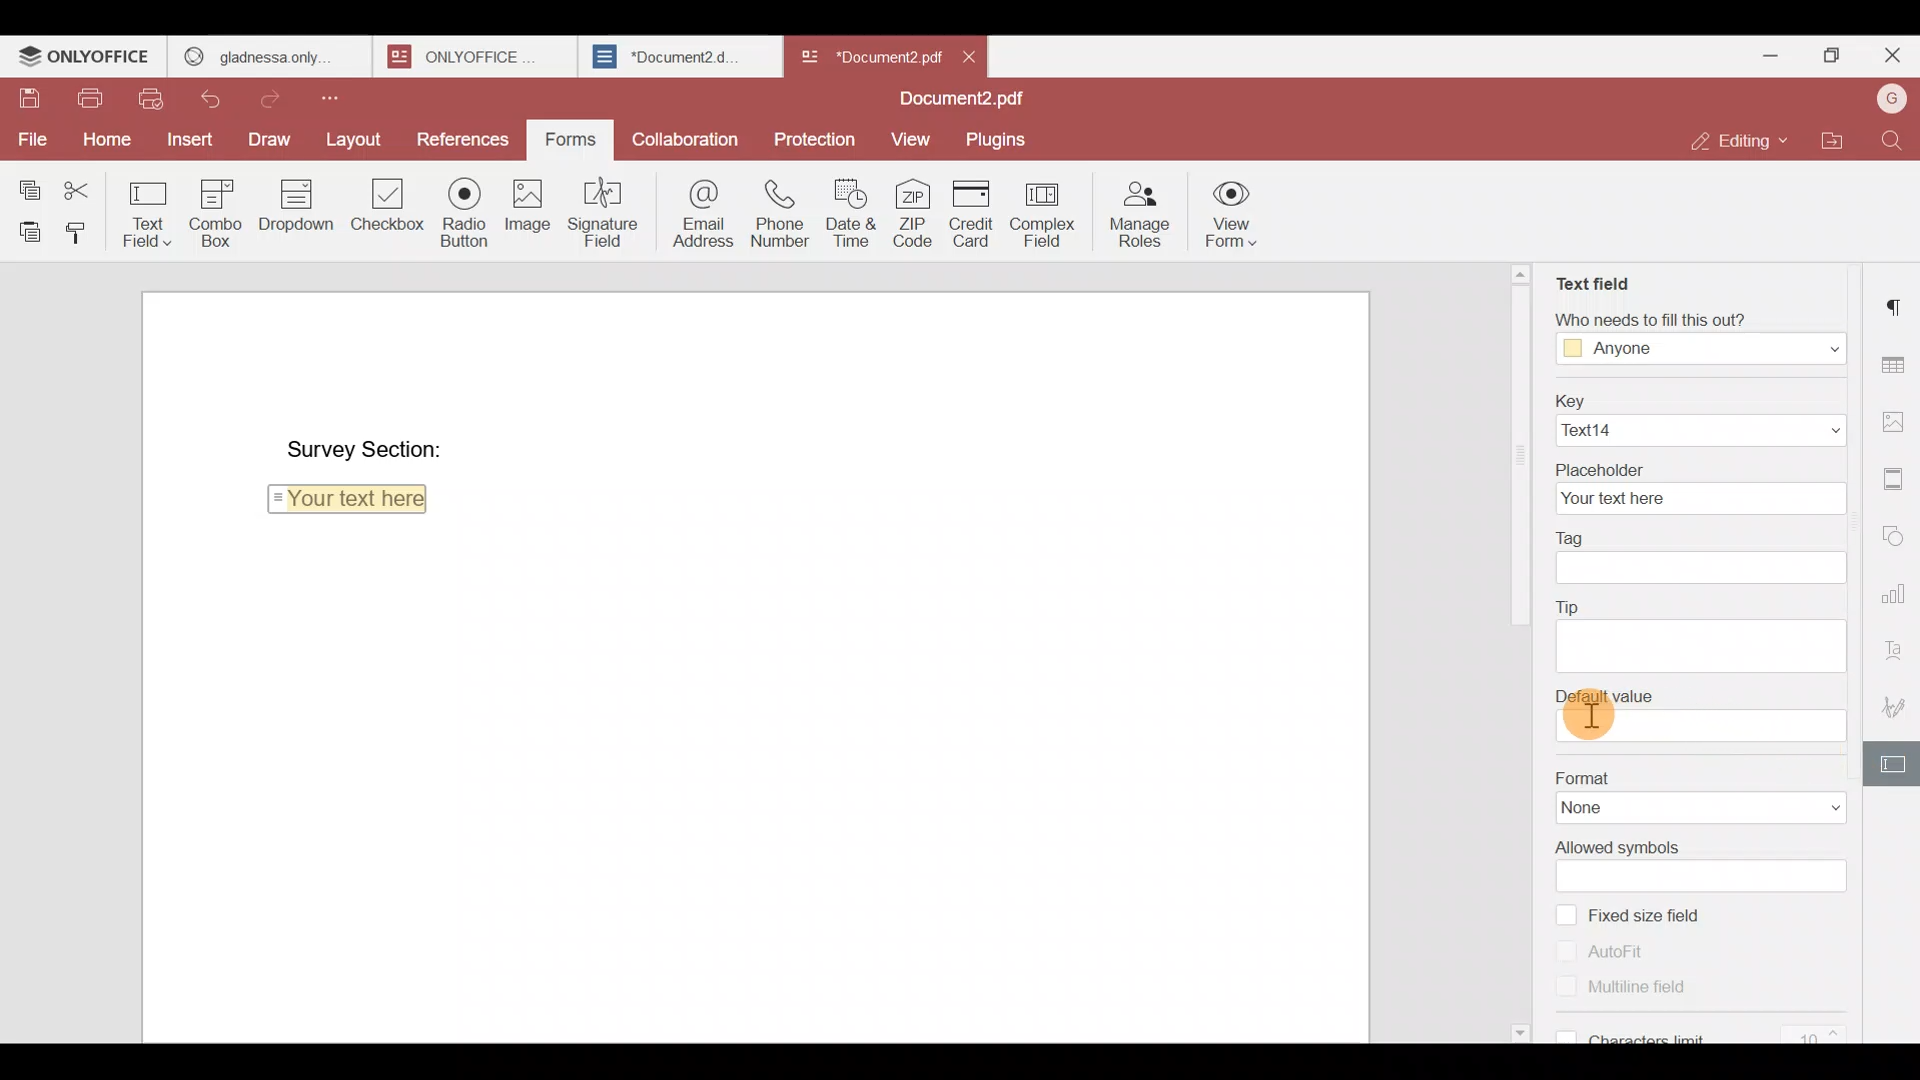 This screenshot has width=1920, height=1080. What do you see at coordinates (463, 209) in the screenshot?
I see `Radio` at bounding box center [463, 209].